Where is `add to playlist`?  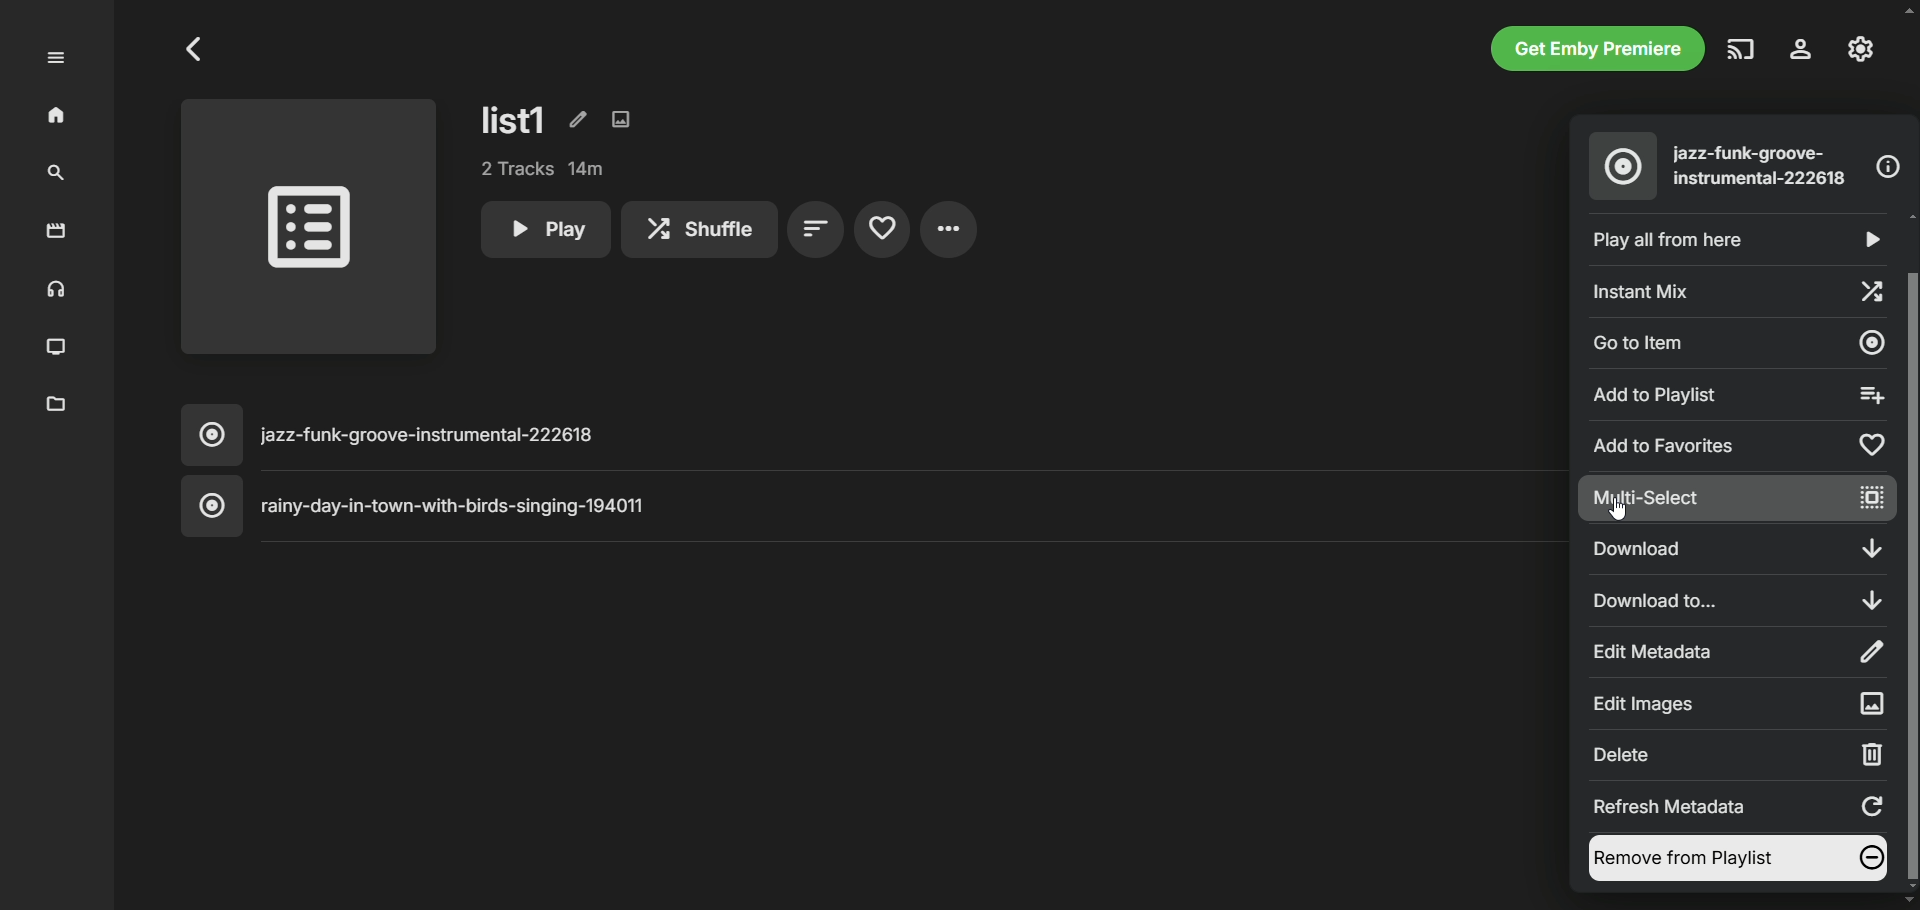
add to playlist is located at coordinates (1733, 394).